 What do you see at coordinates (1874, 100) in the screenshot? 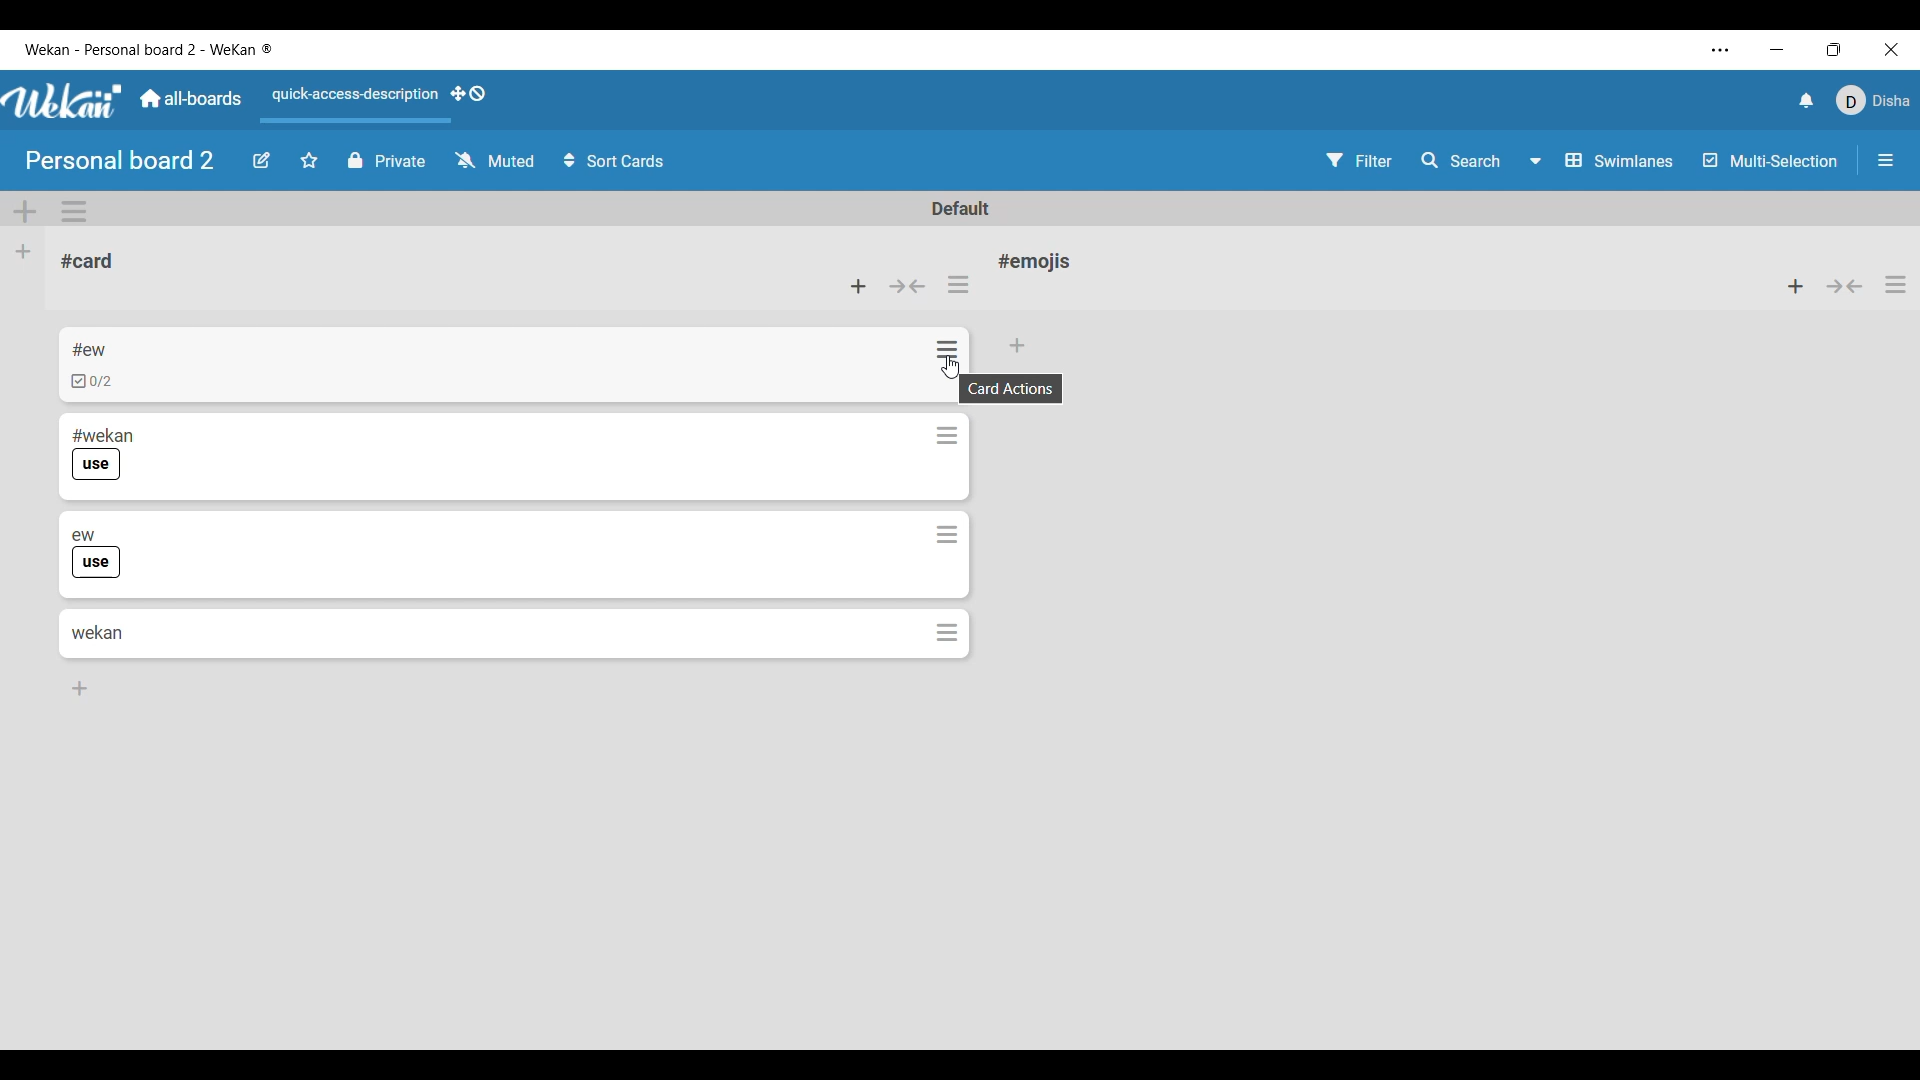
I see `Current account` at bounding box center [1874, 100].